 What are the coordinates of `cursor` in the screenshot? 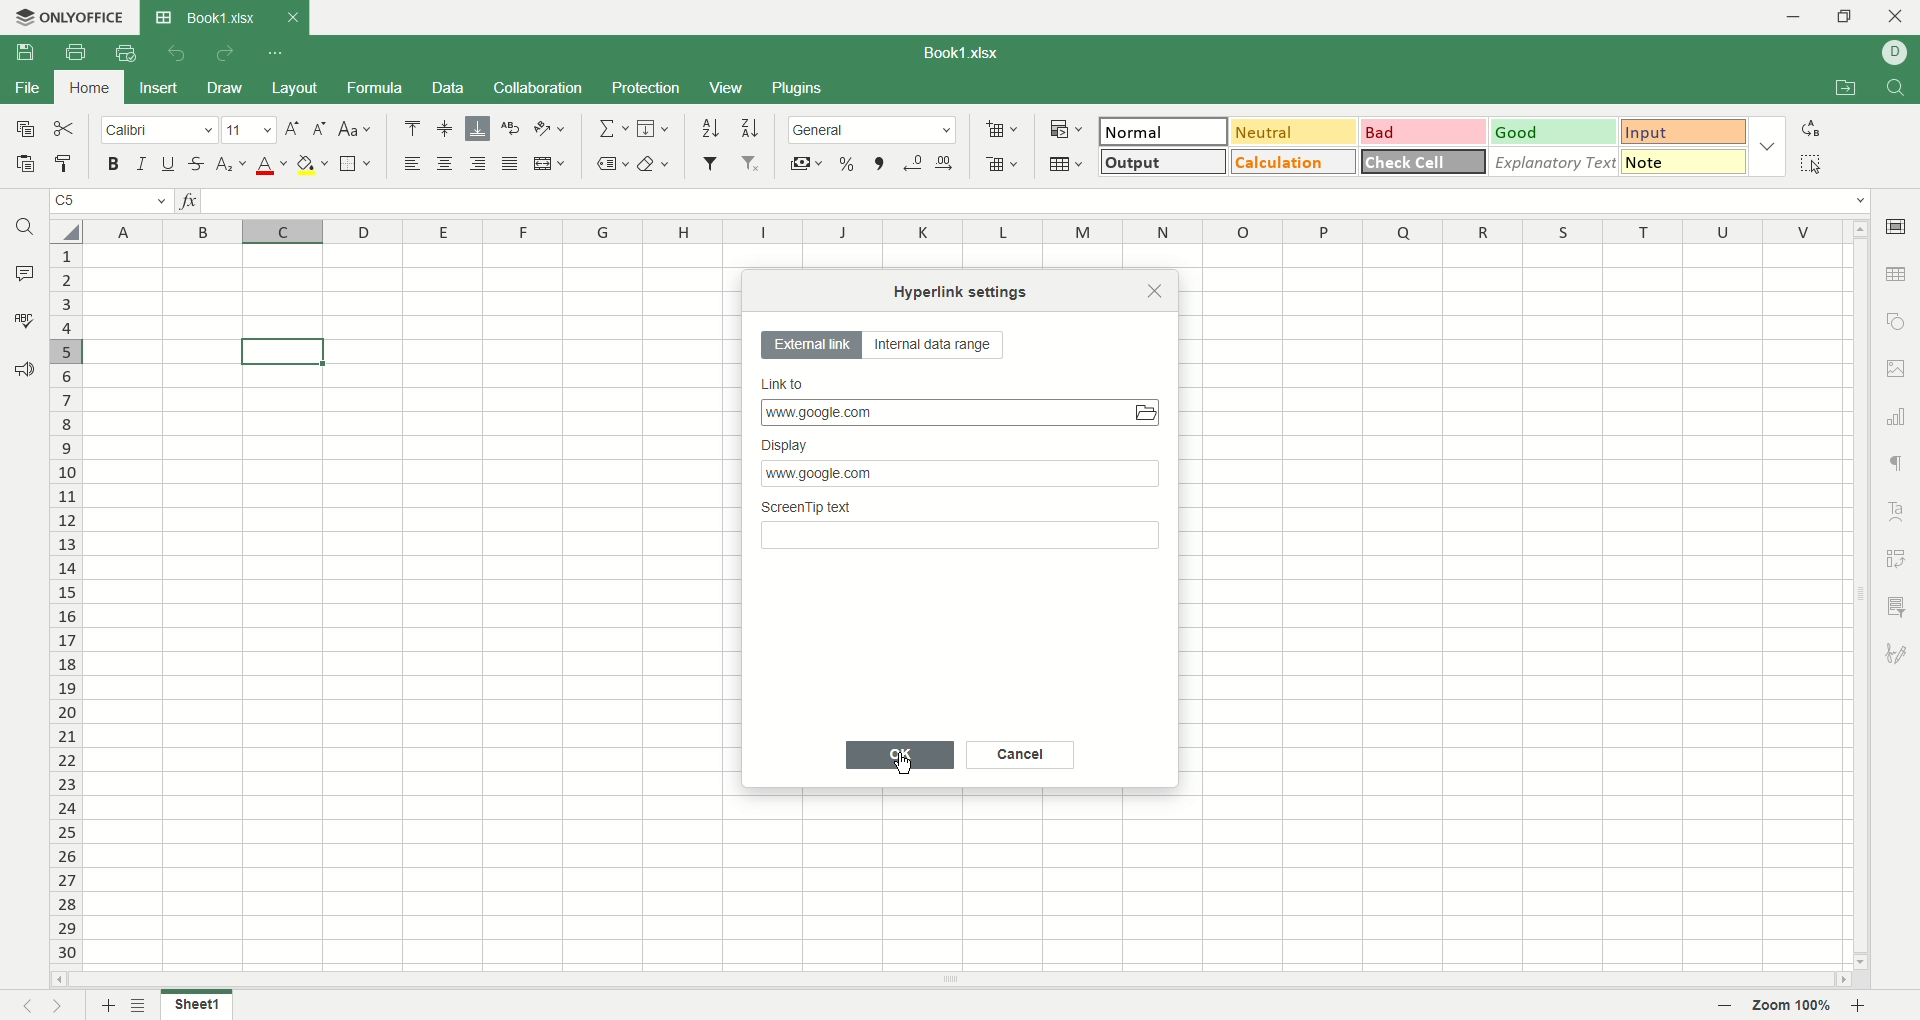 It's located at (904, 767).